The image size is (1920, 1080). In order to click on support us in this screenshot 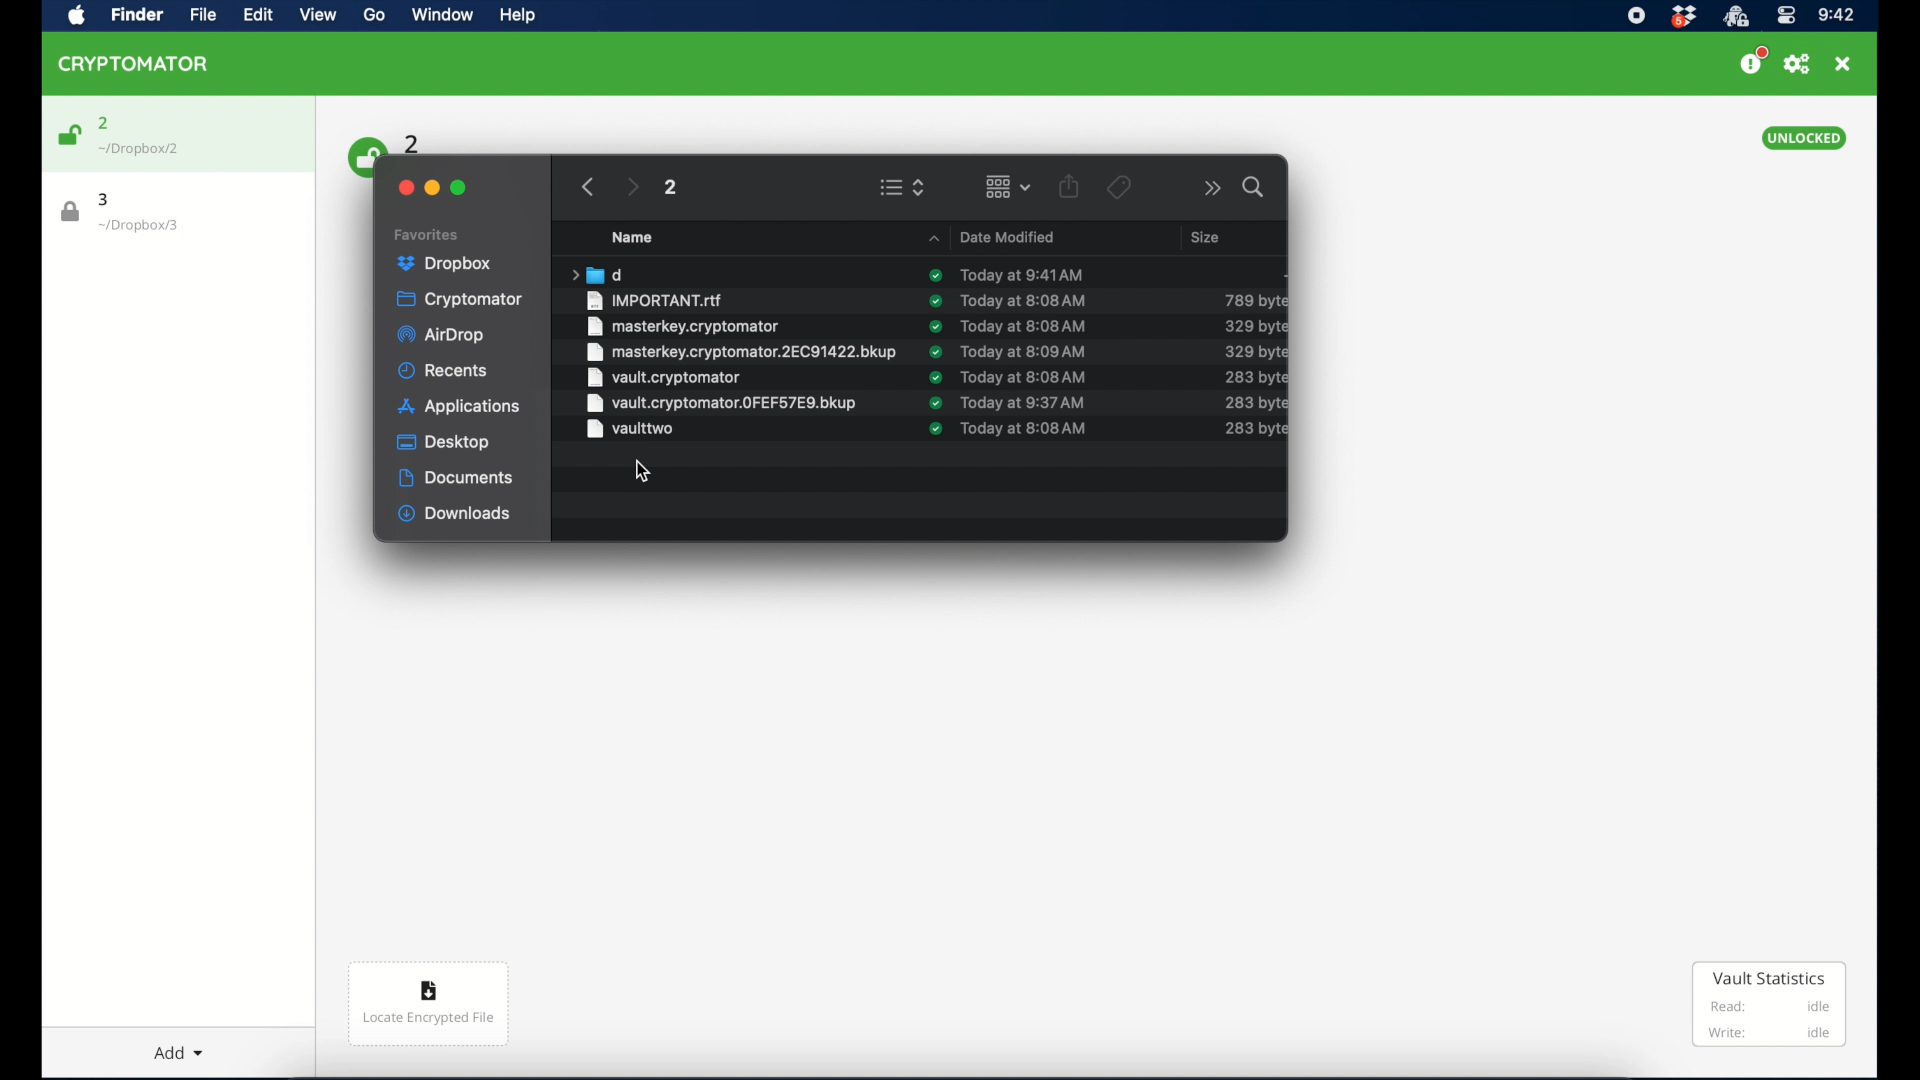, I will do `click(1752, 61)`.